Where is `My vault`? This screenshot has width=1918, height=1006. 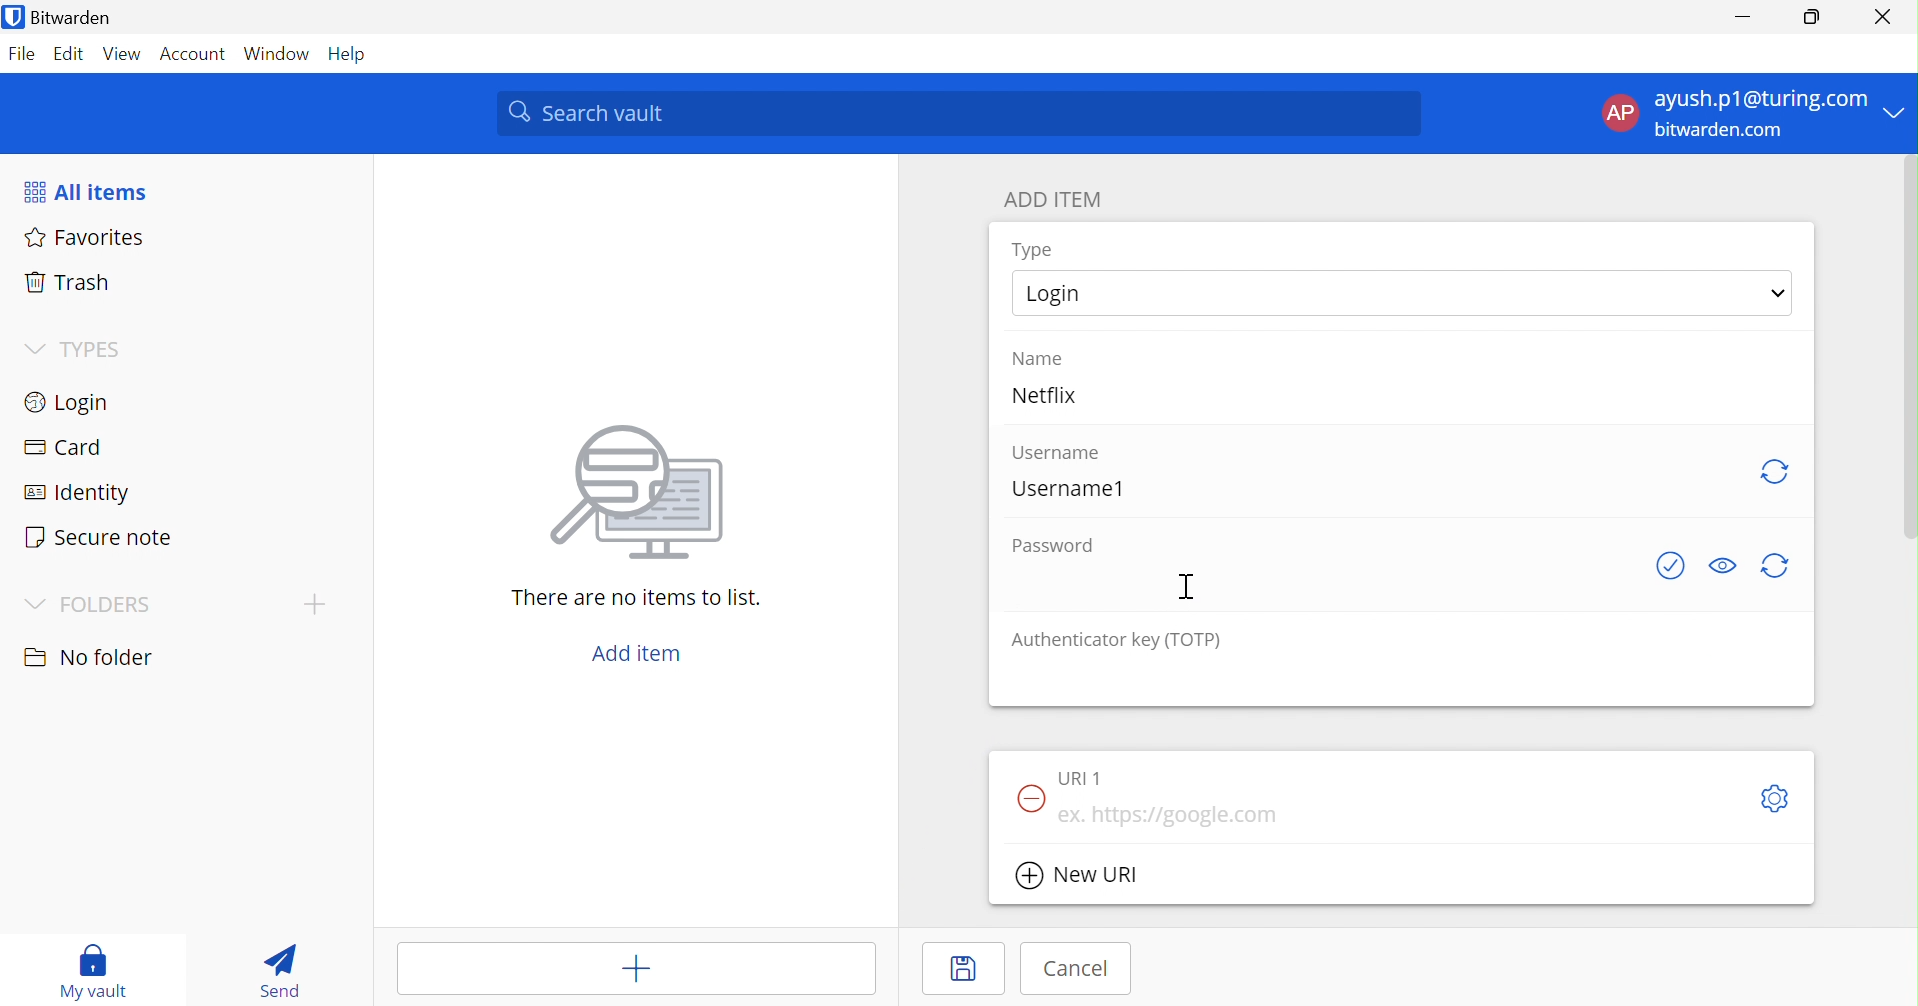
My vault is located at coordinates (92, 971).